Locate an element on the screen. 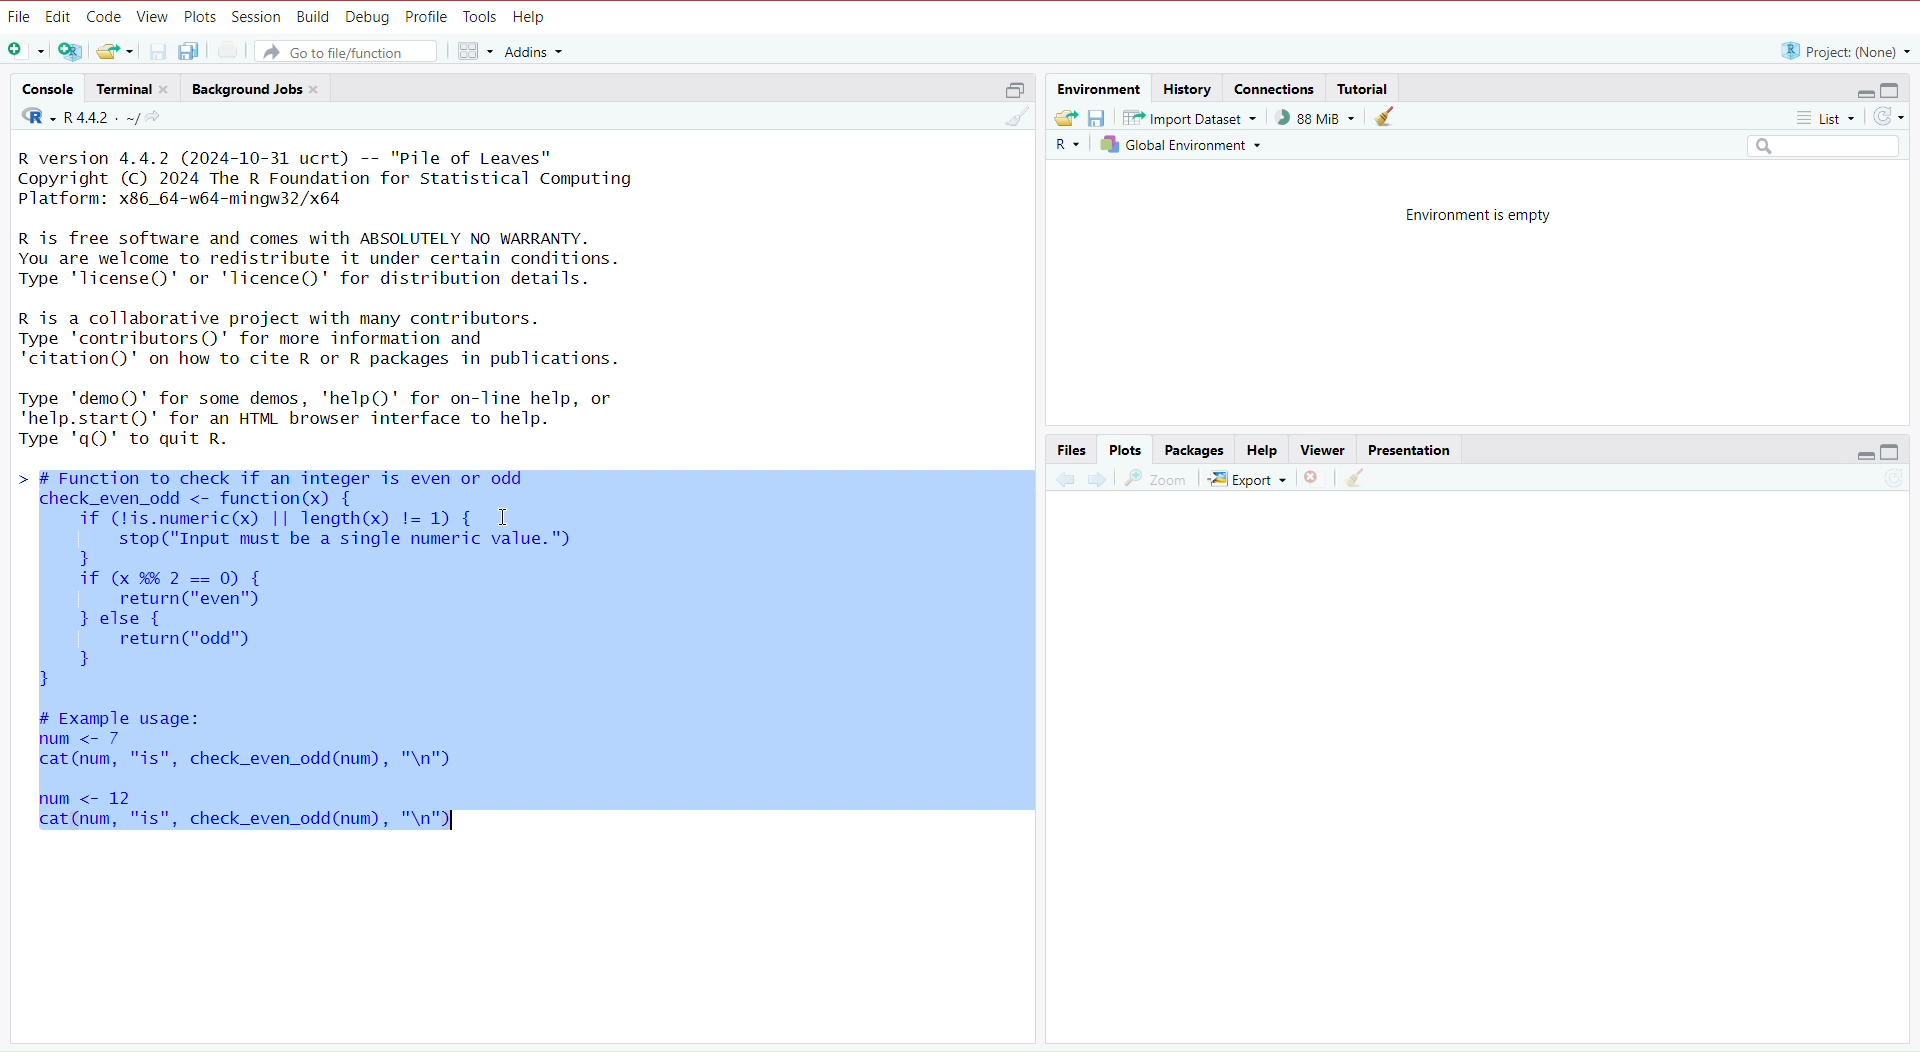  view is located at coordinates (1322, 449).